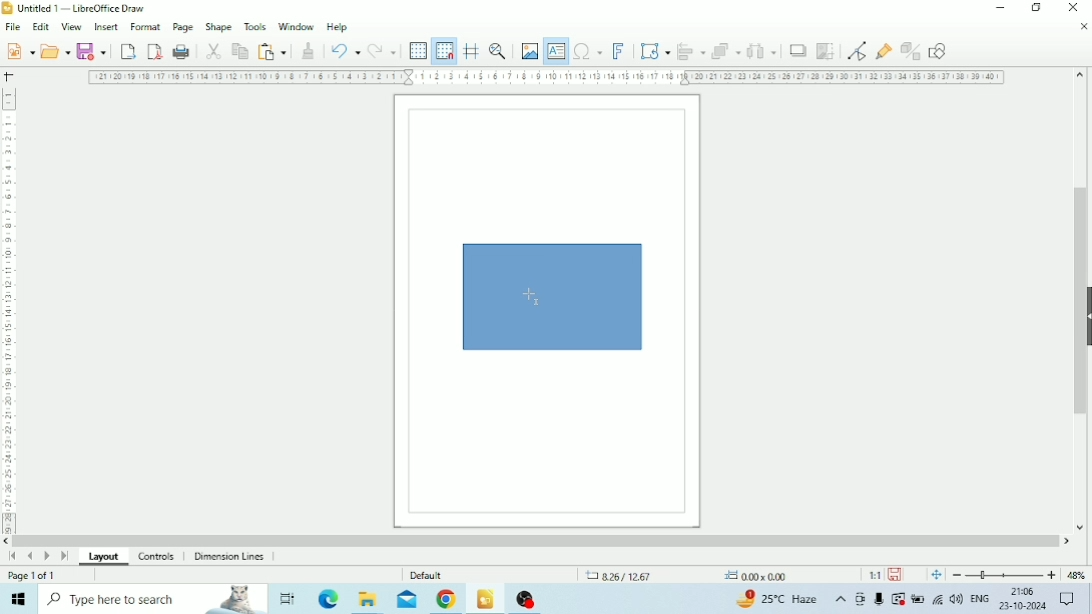 Image resolution: width=1092 pixels, height=614 pixels. I want to click on Warning, so click(898, 599).